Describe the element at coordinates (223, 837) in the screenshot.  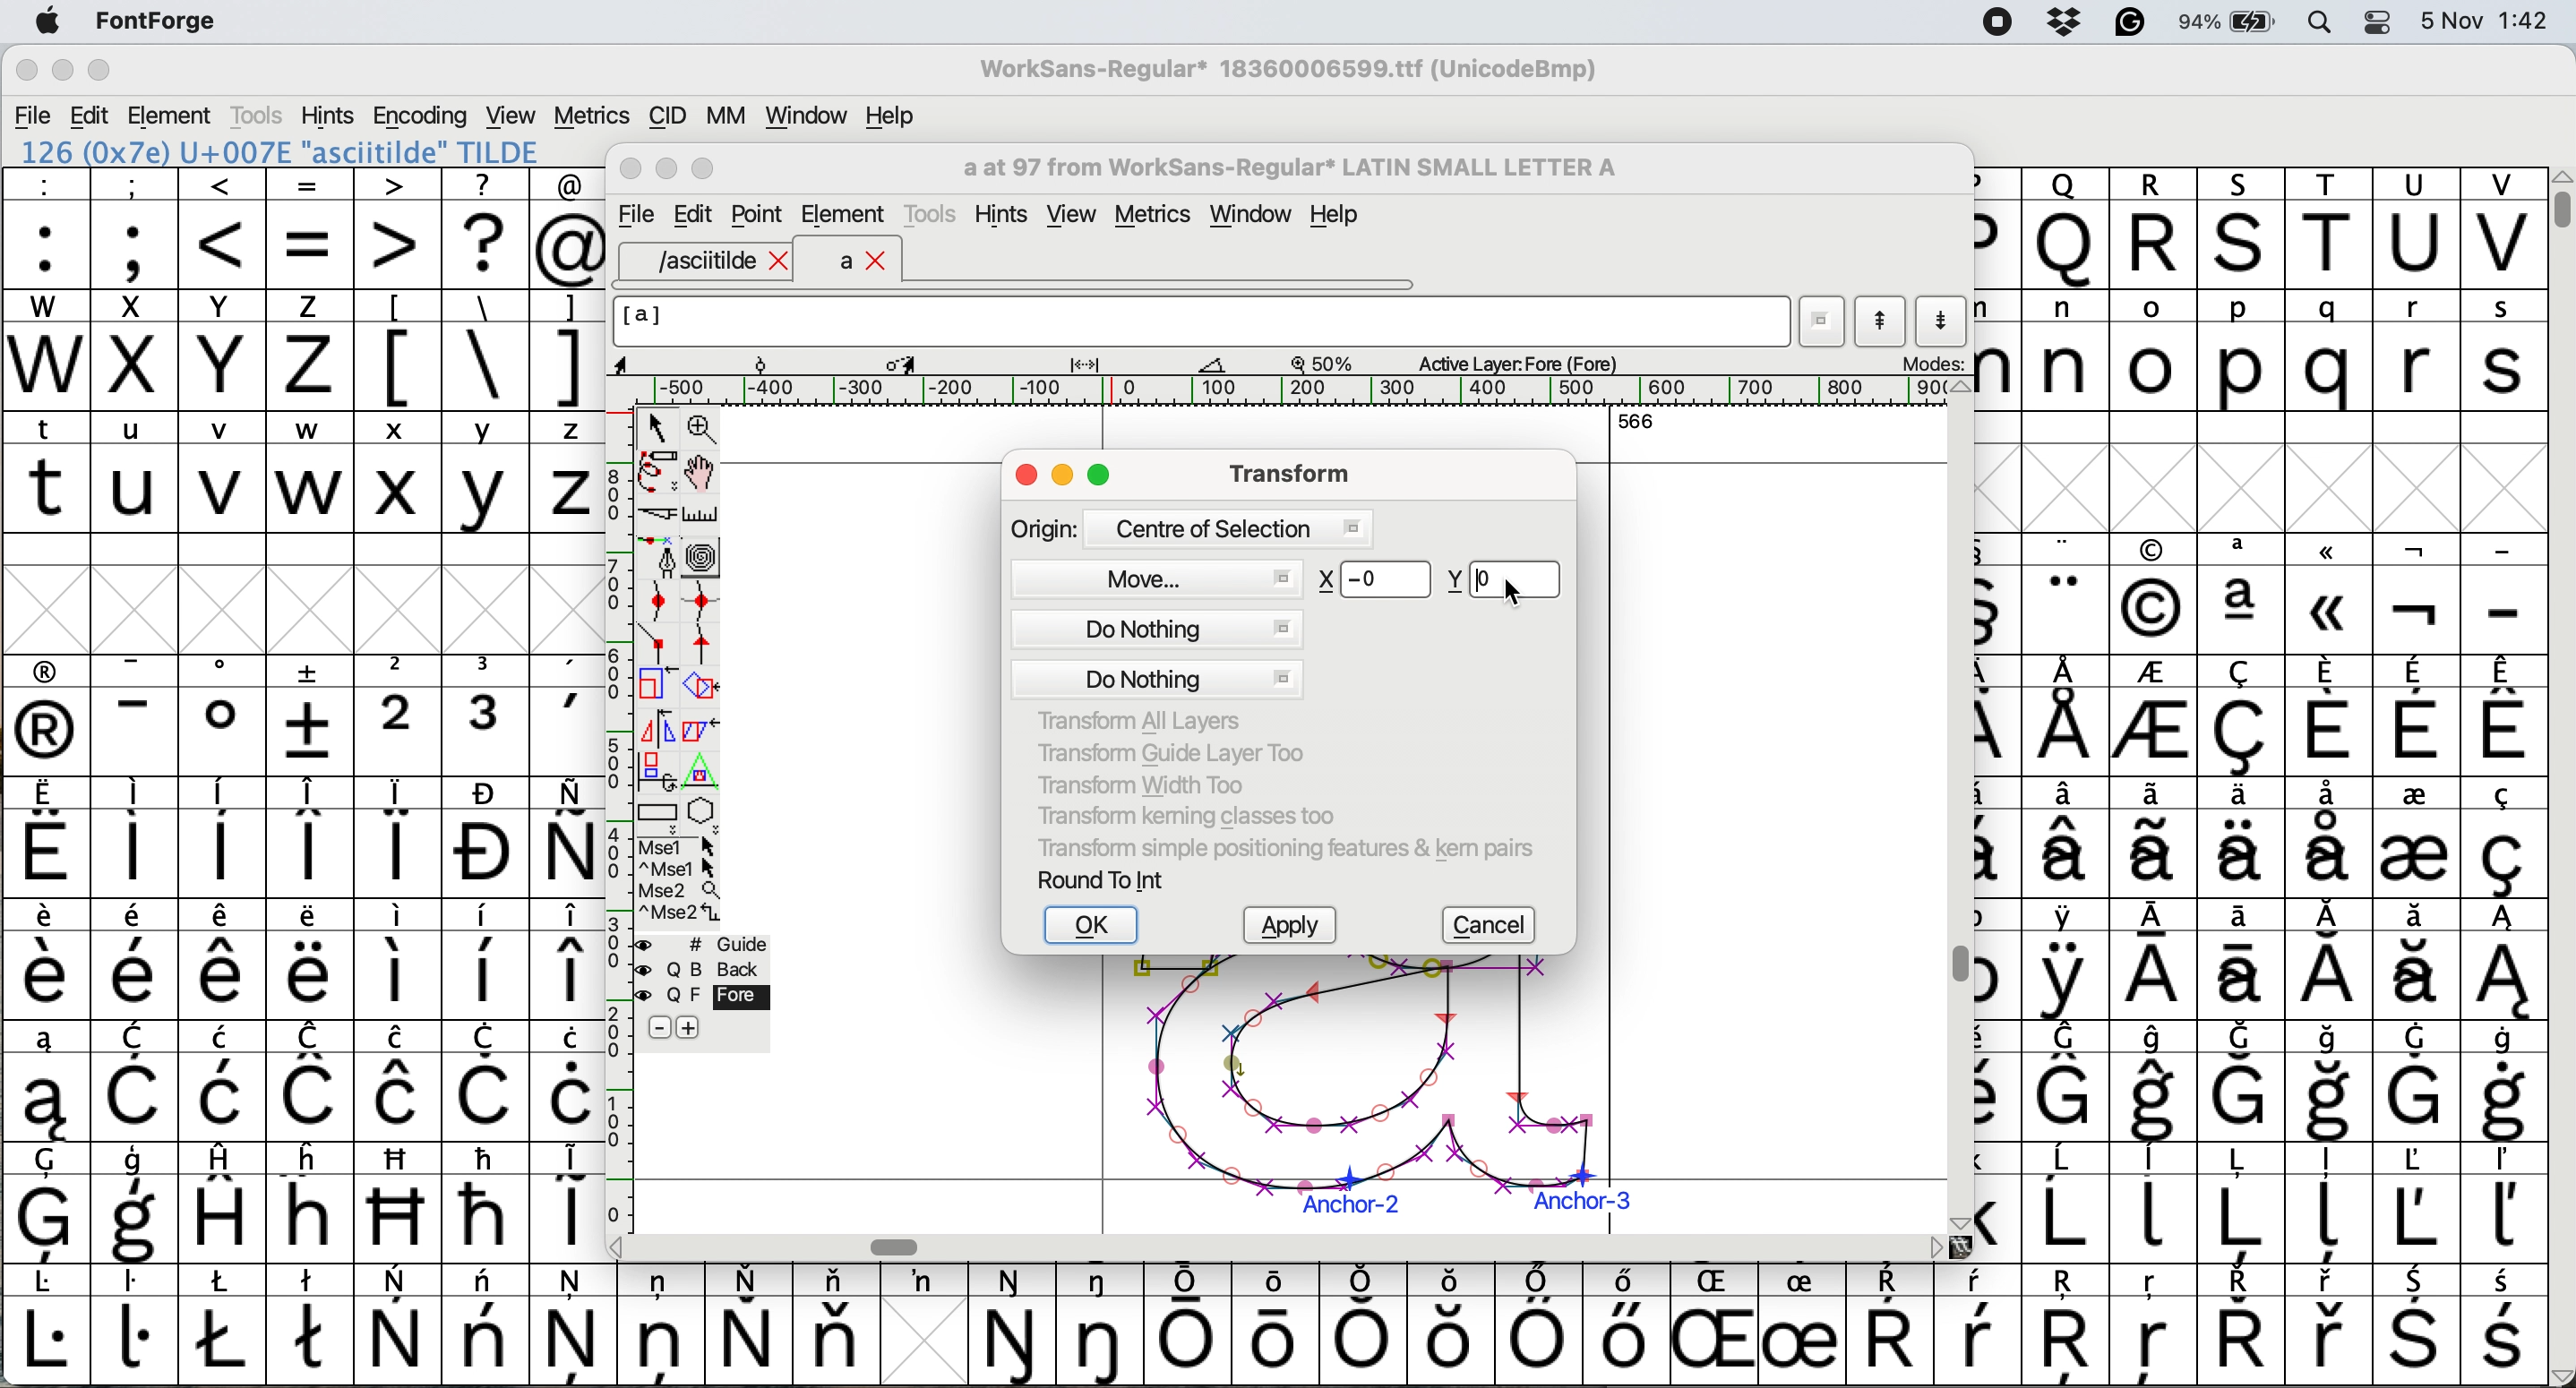
I see `symbol` at that location.